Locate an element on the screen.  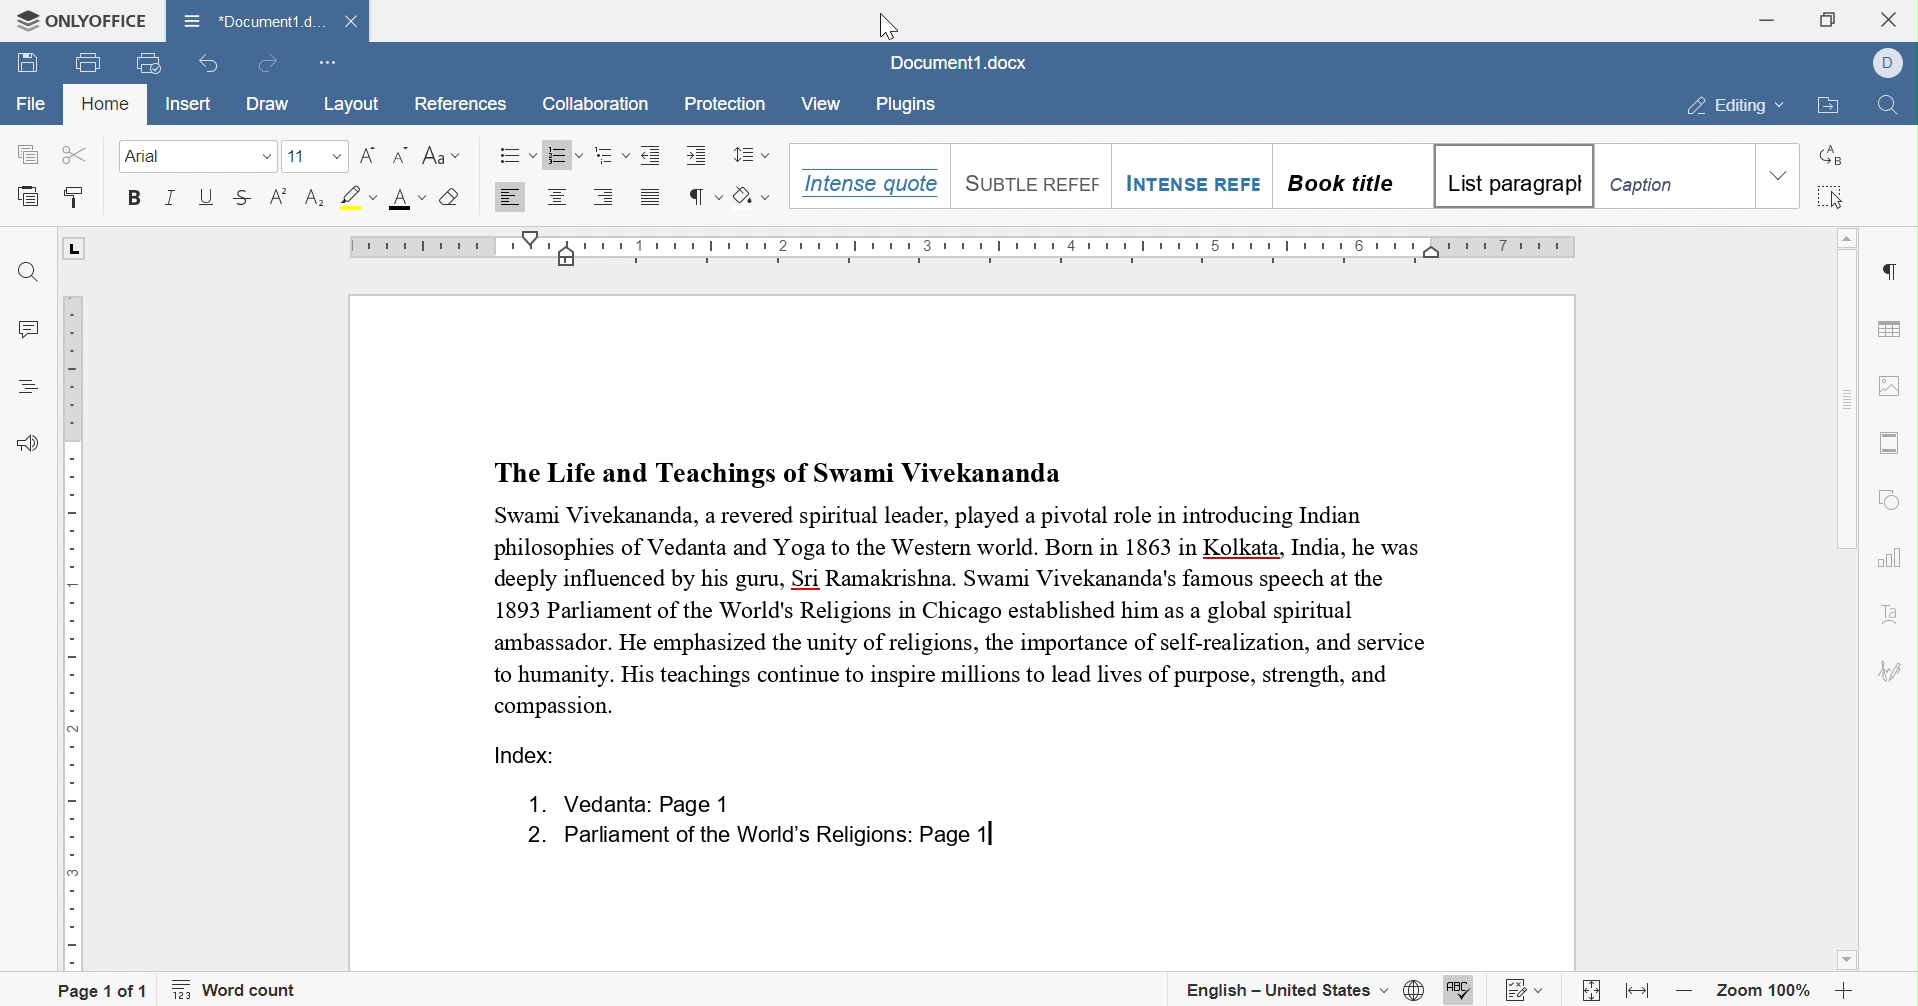
The Life and Teachings of Swami Vivekananda

Swami Vivekananda, a revered spiritual leader, played a pivotal role in introducing Indian
philosophies of Vedanta and Yoga to the Western world. Born in 1863 in Kolkata, India, he was
deeply influenced by his guru, Sri Ramakrishna. Swami Vivekananda's famous speech at the
1893 Parliament of the World's Religions in Chicago established him as a global spiritual
ambassador. He emphasized the unity of religions, the importance of self-realization, and service
to humanity. His teachings continue to inspire millions to lead lives of purpose, strength, and
compassion. is located at coordinates (964, 585).